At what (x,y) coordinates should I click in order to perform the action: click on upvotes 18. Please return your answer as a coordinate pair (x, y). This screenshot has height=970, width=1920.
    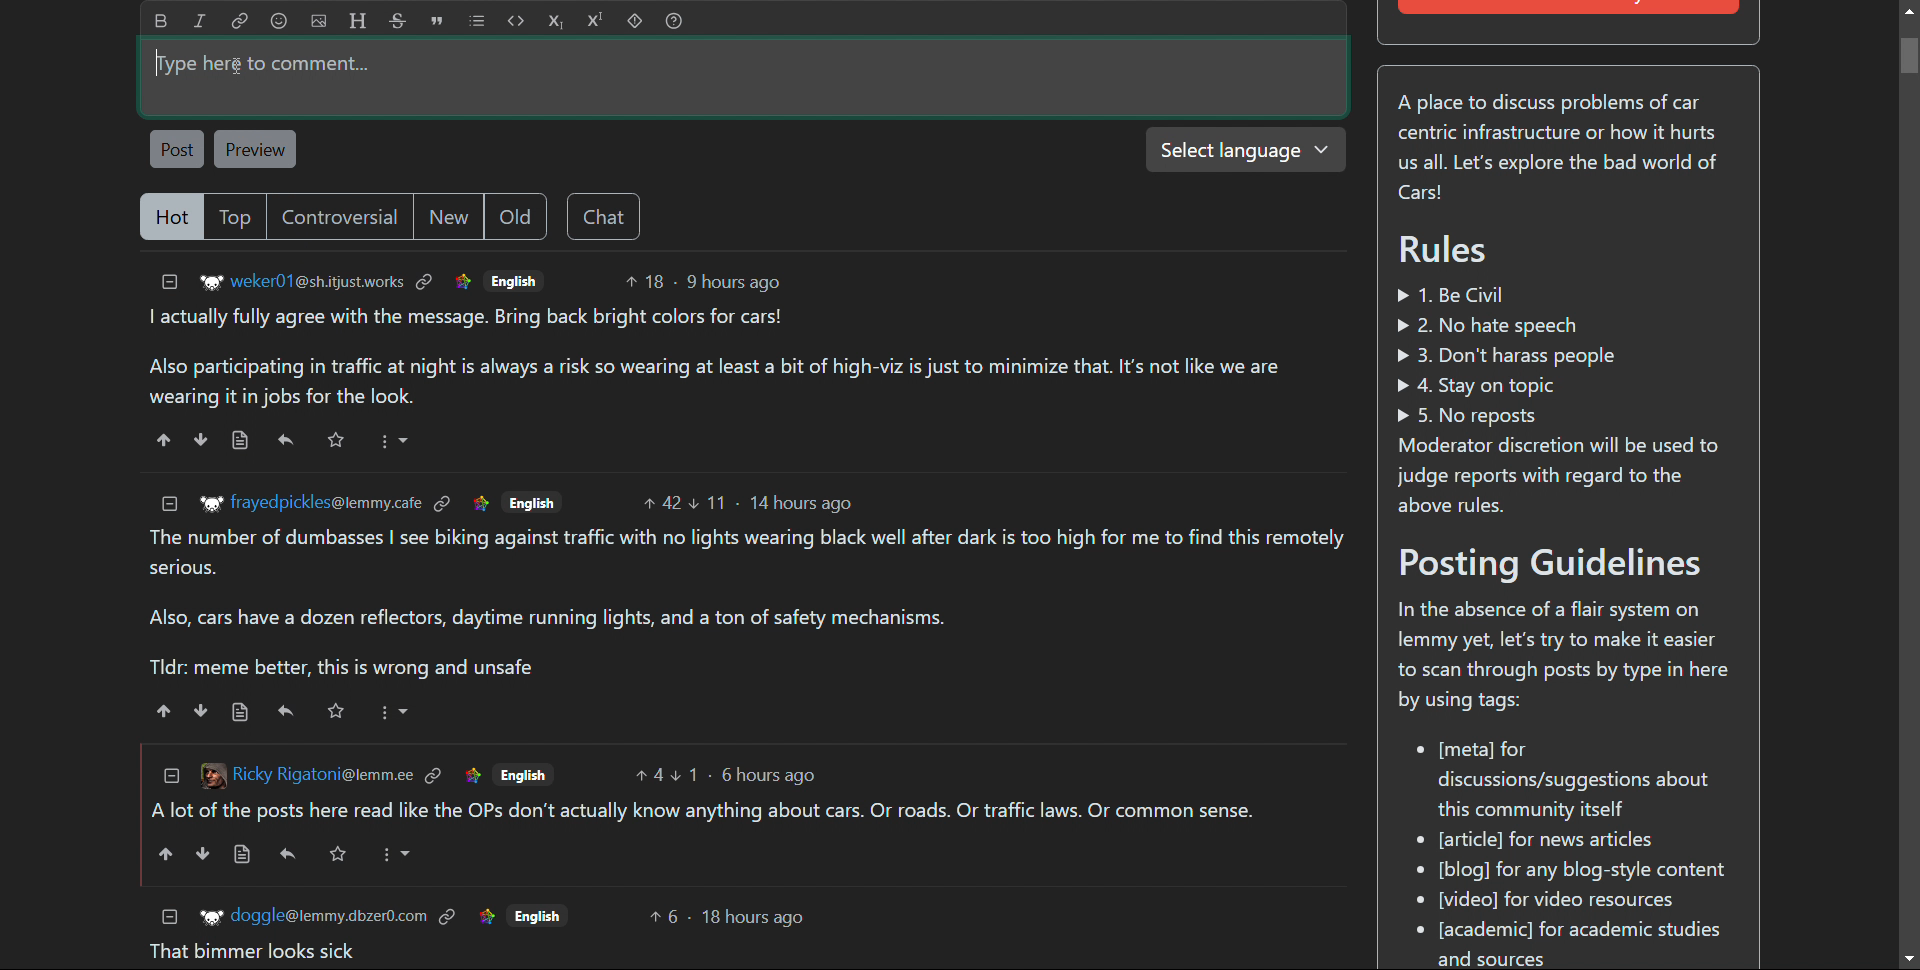
    Looking at the image, I should click on (644, 281).